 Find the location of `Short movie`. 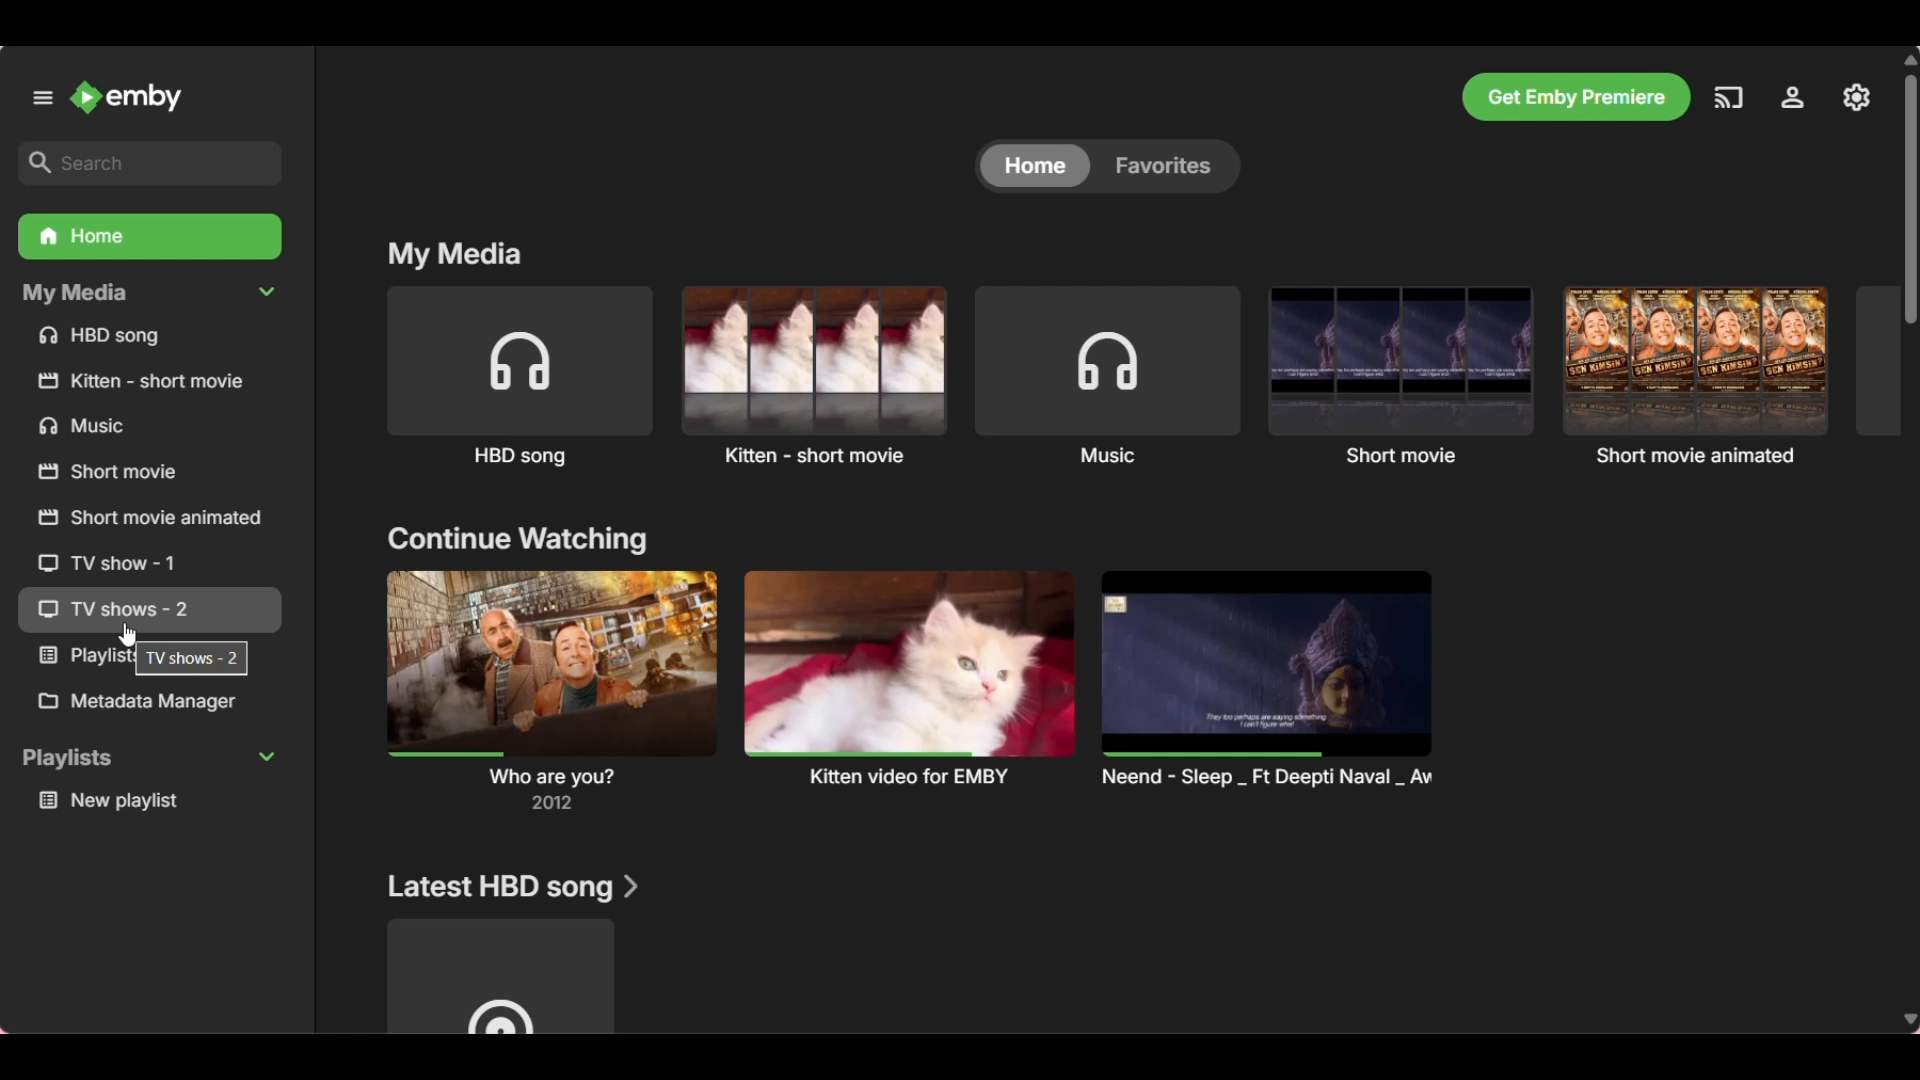

Short movie is located at coordinates (1402, 376).